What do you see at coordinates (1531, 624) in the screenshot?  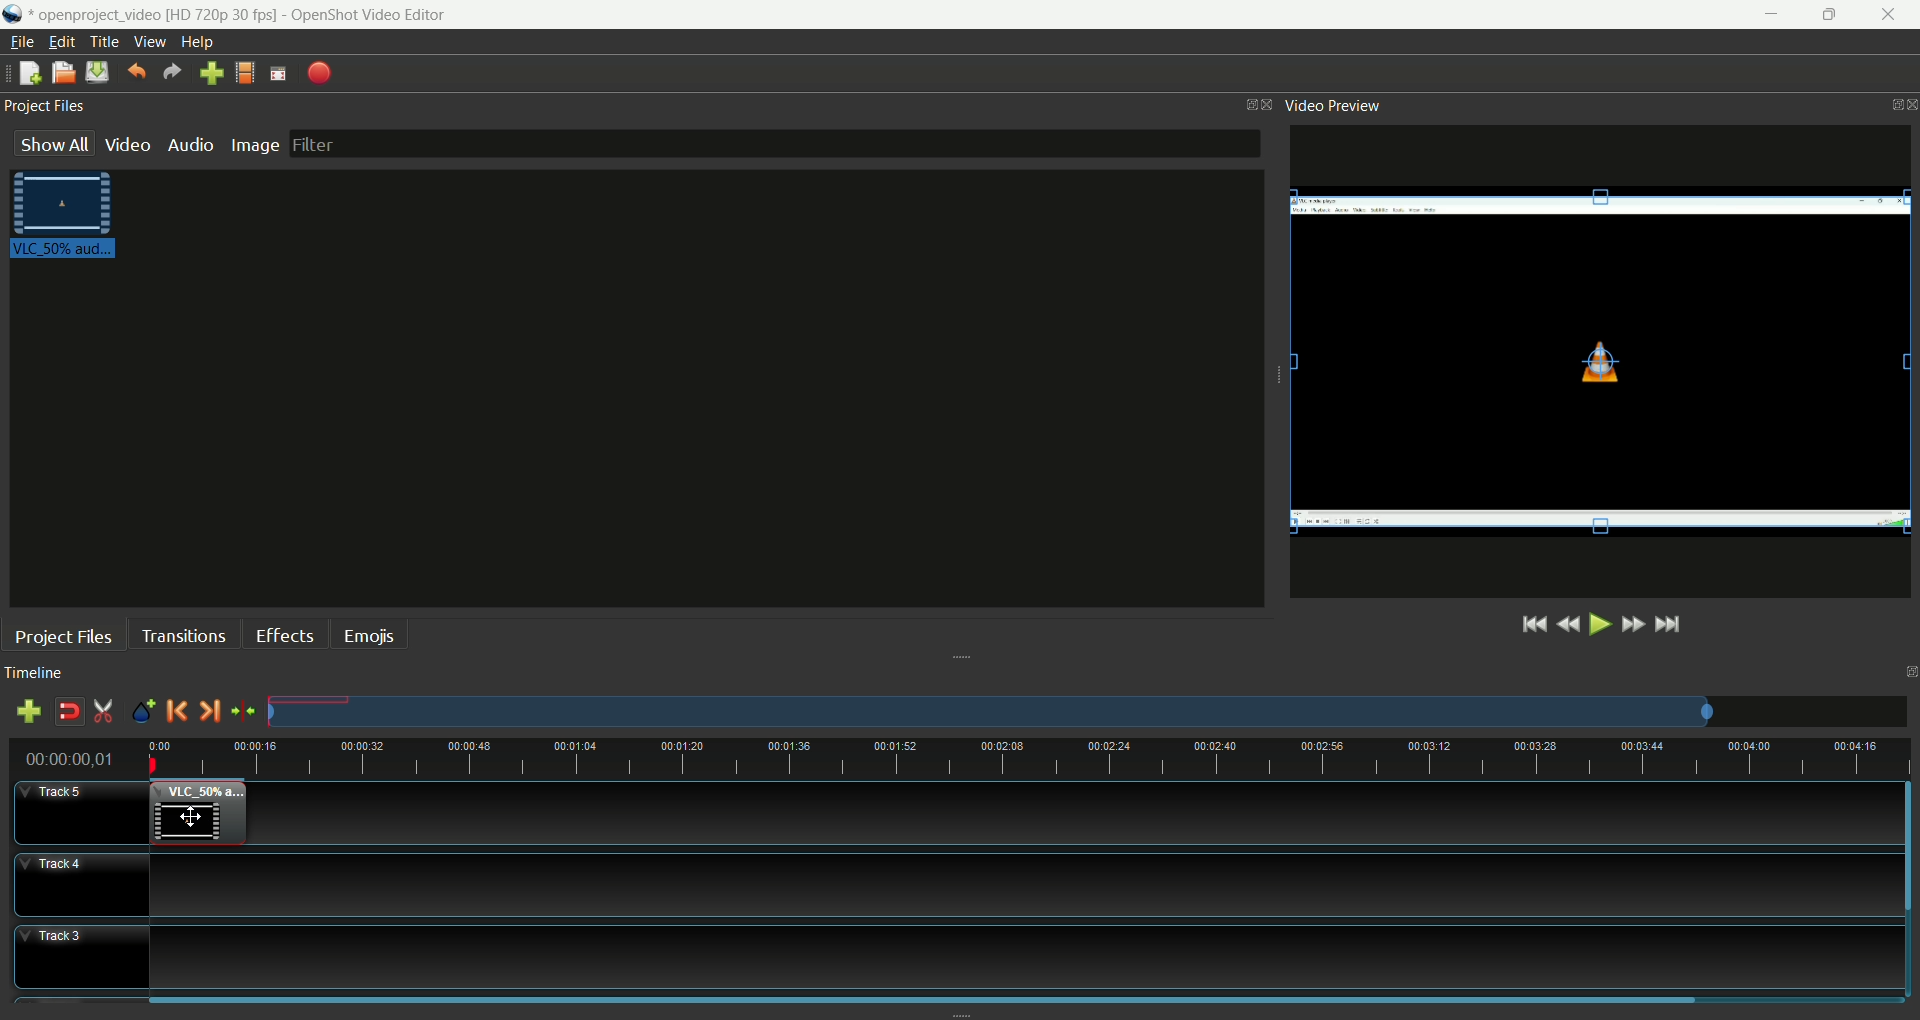 I see `jump to start` at bounding box center [1531, 624].